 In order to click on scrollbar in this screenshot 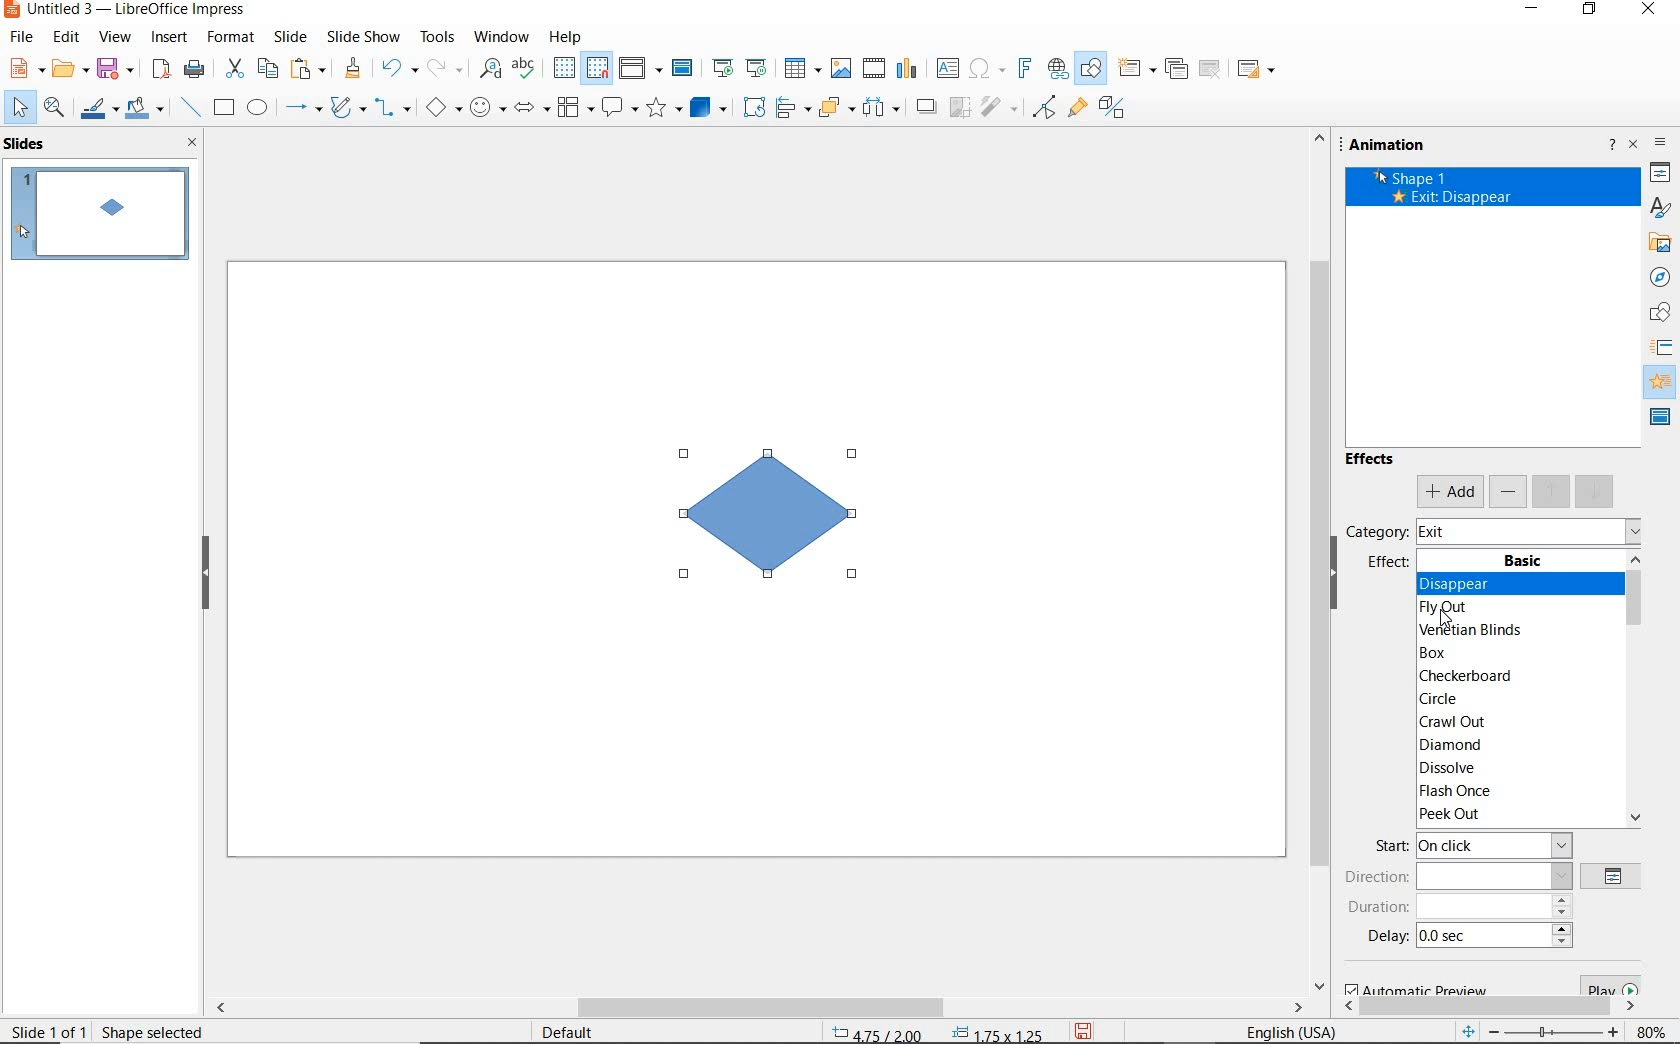, I will do `click(1488, 1008)`.